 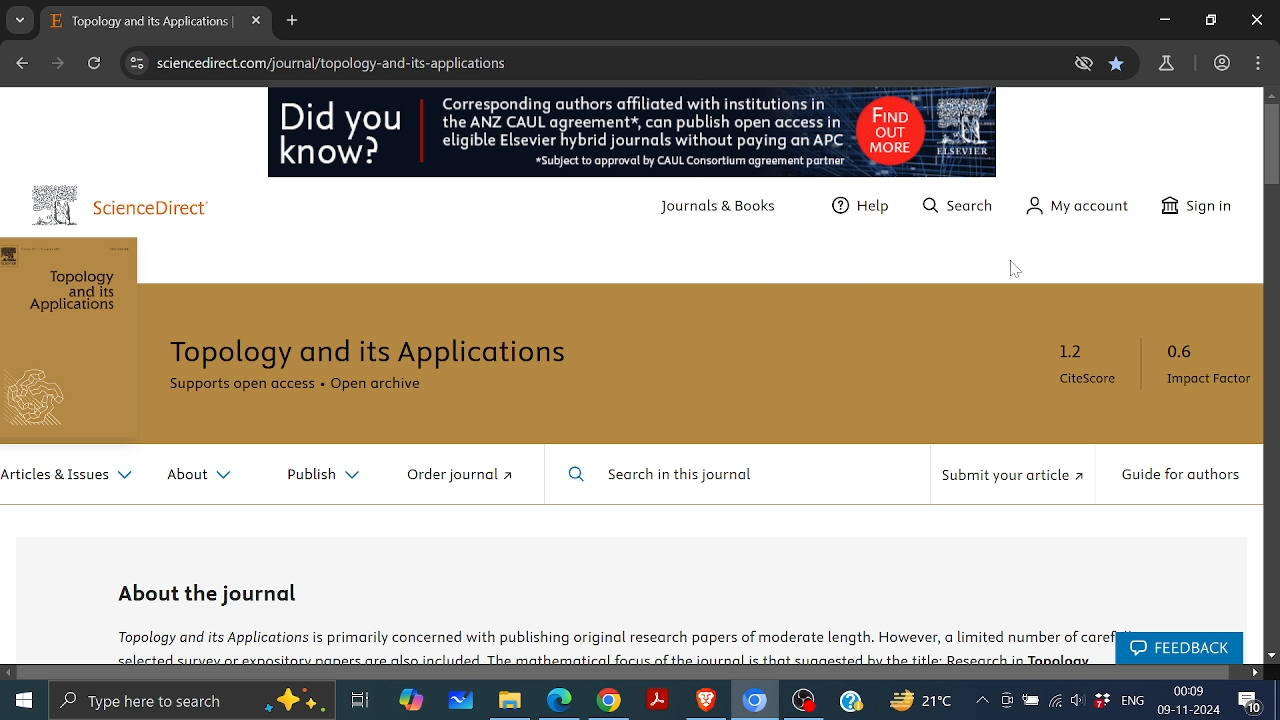 I want to click on Chromium, so click(x=755, y=701).